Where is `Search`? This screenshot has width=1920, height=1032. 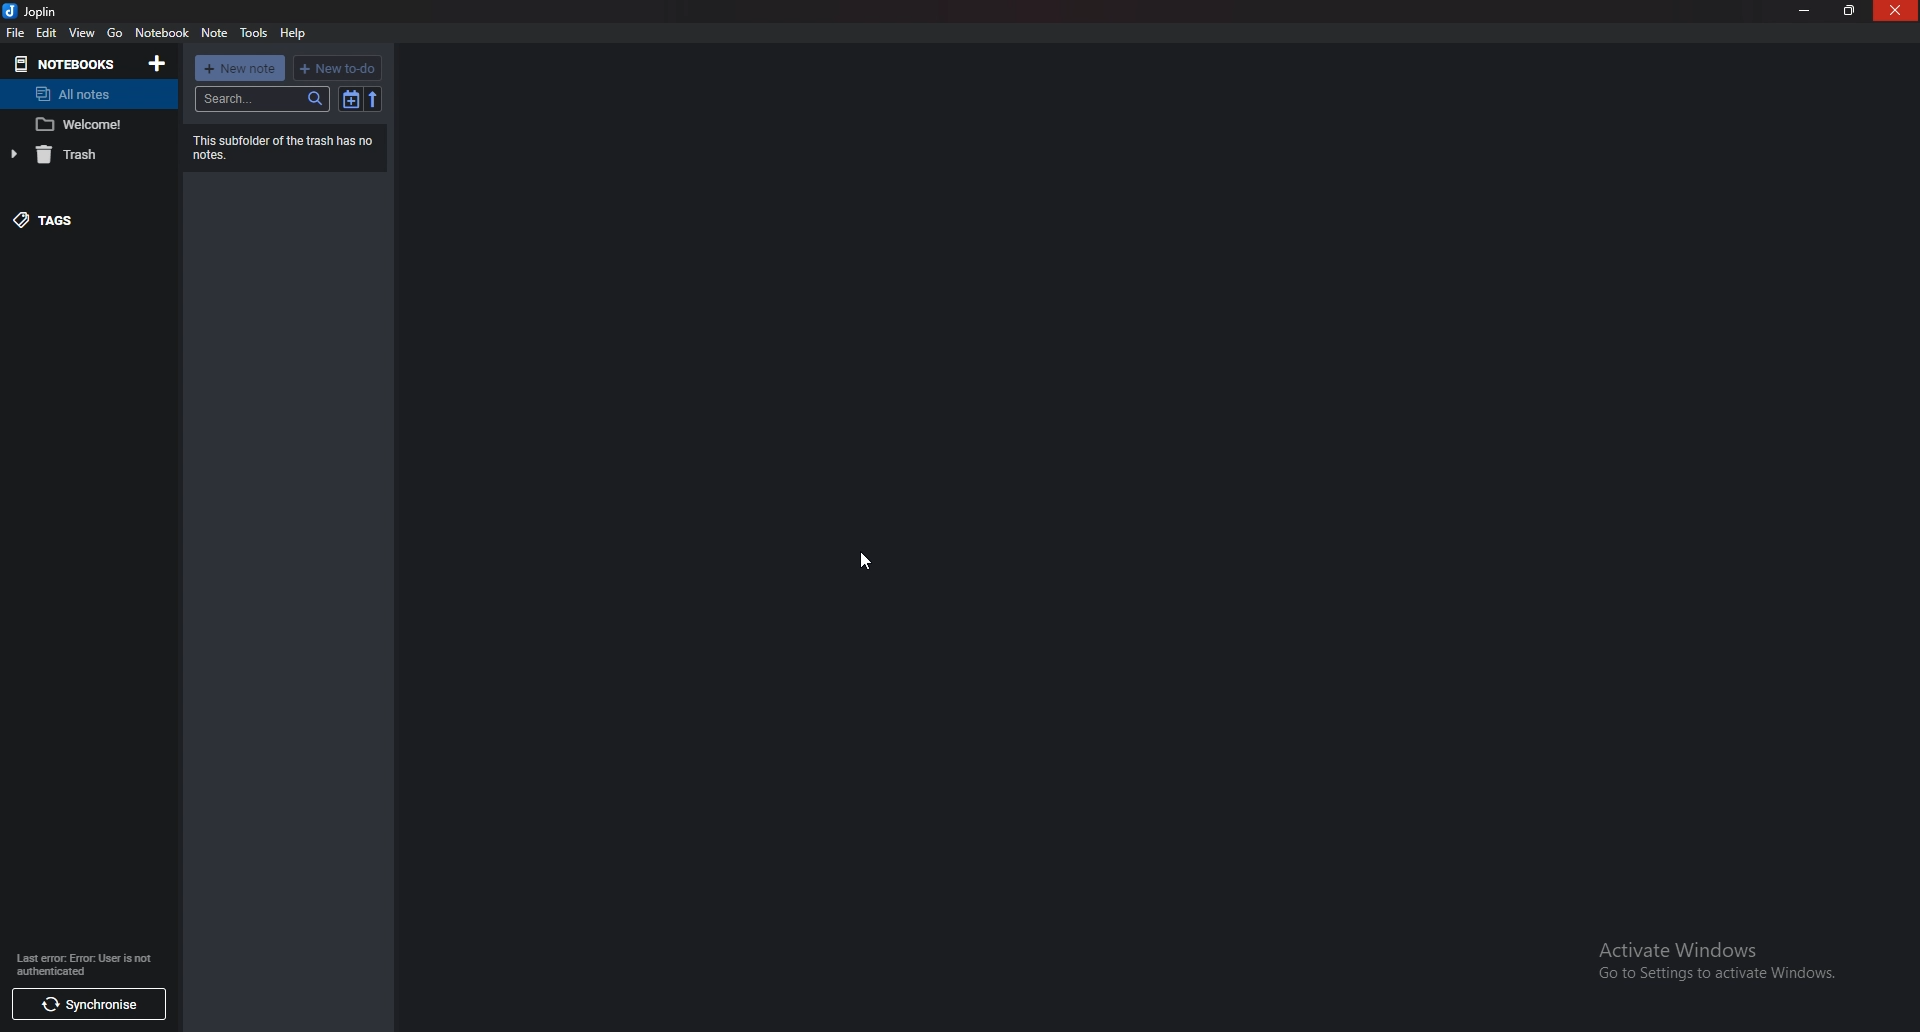
Search is located at coordinates (263, 99).